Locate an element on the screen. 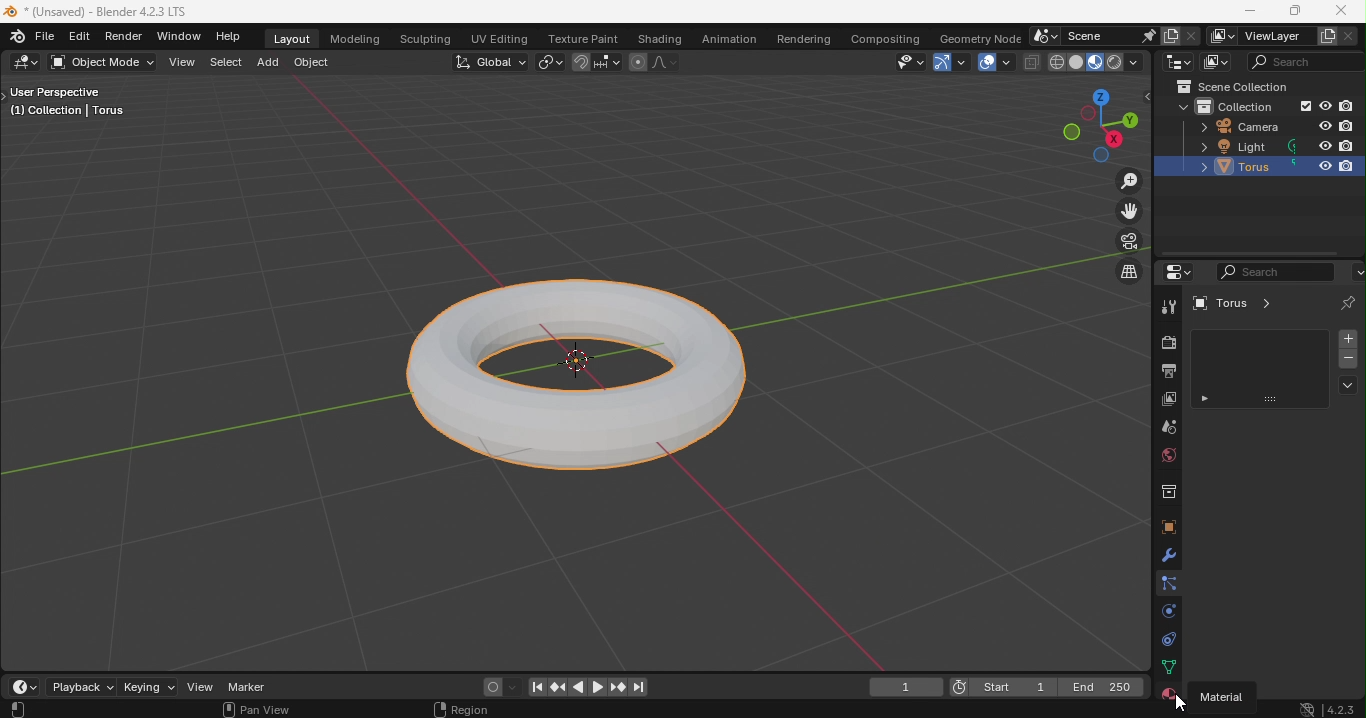 The height and width of the screenshot is (718, 1366). Transformation Orientation is located at coordinates (490, 61).